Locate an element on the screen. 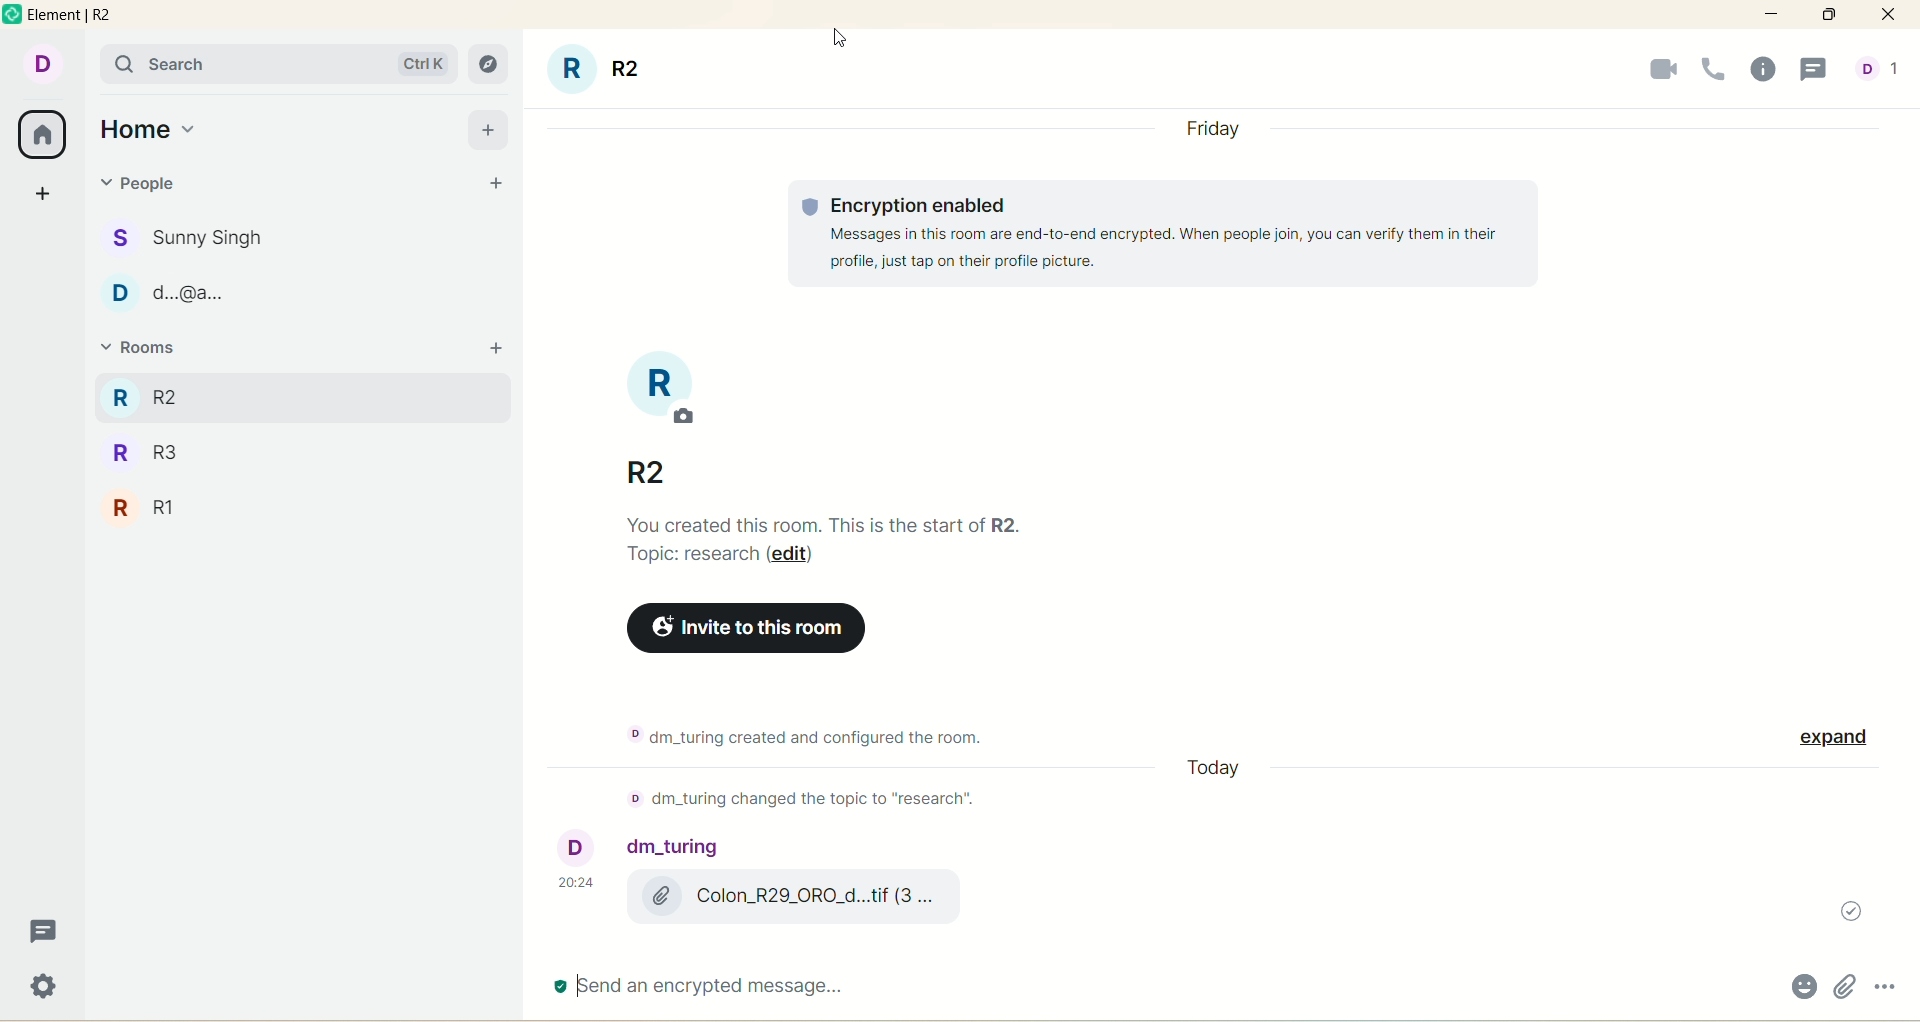   is located at coordinates (785, 799).